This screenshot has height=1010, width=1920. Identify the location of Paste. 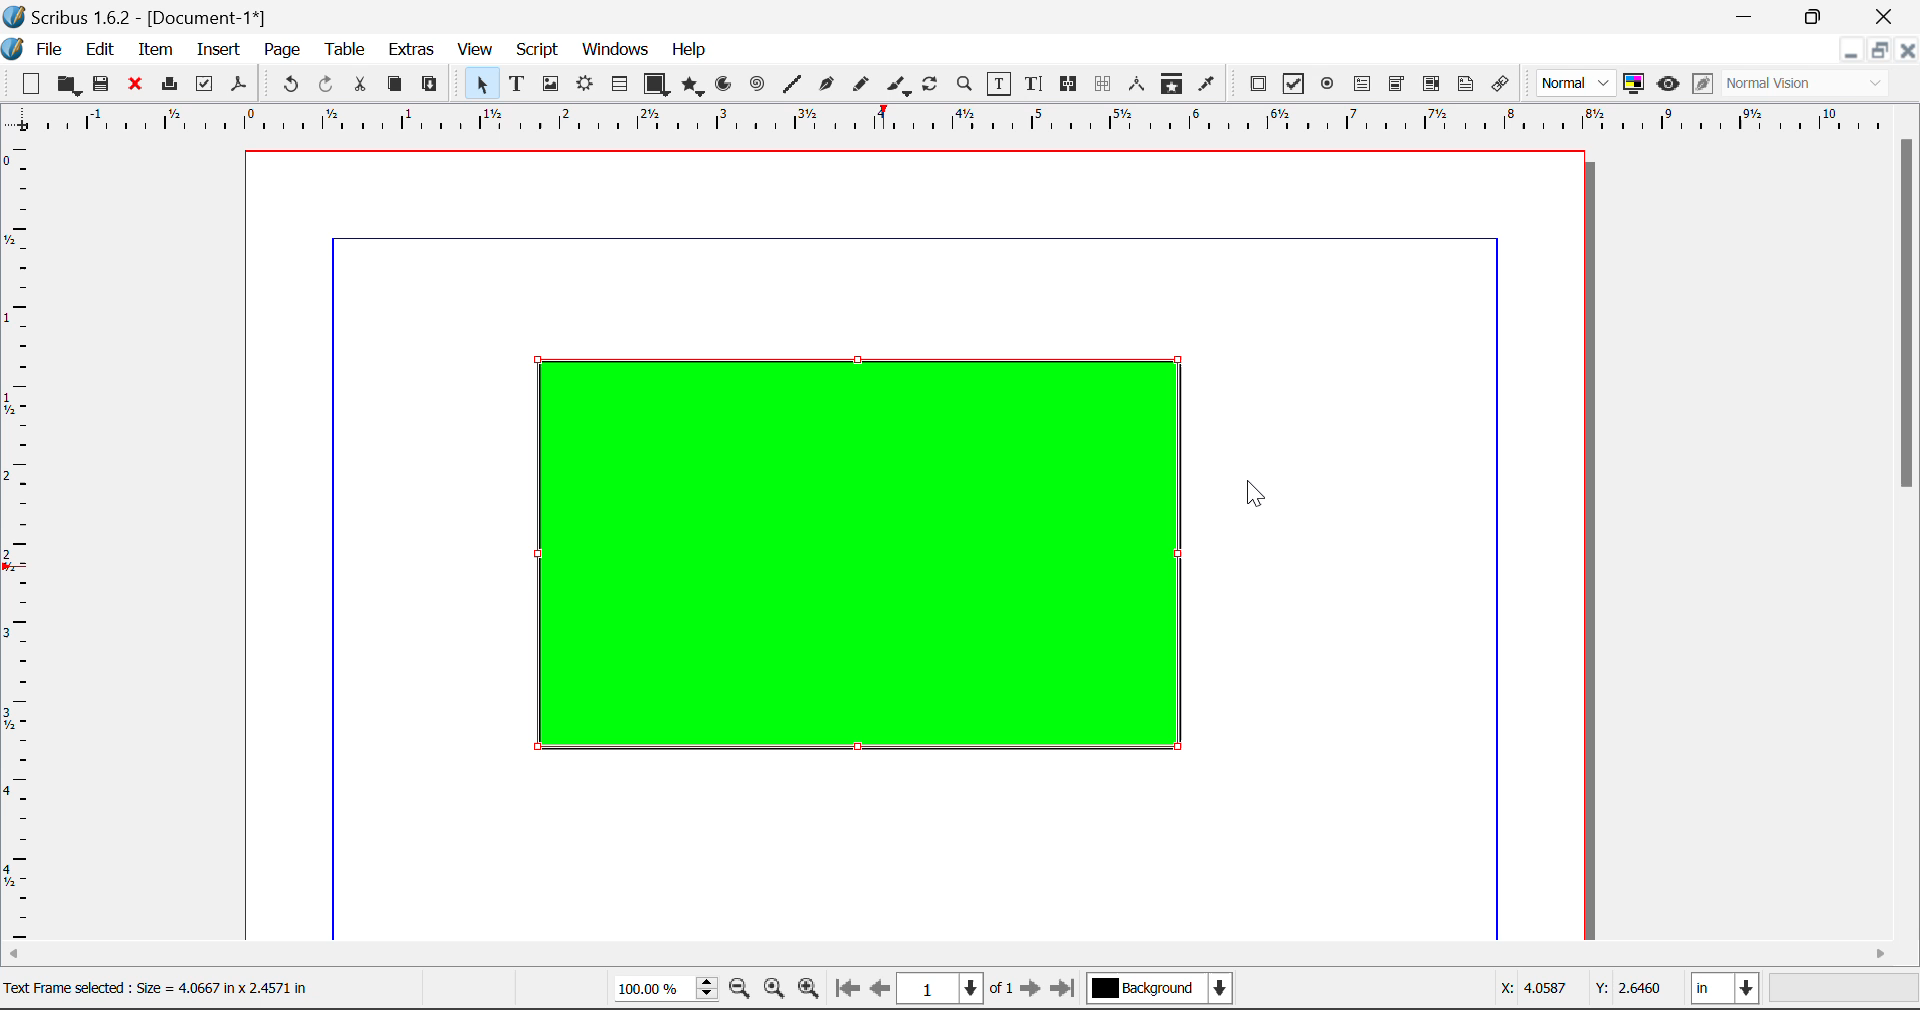
(431, 85).